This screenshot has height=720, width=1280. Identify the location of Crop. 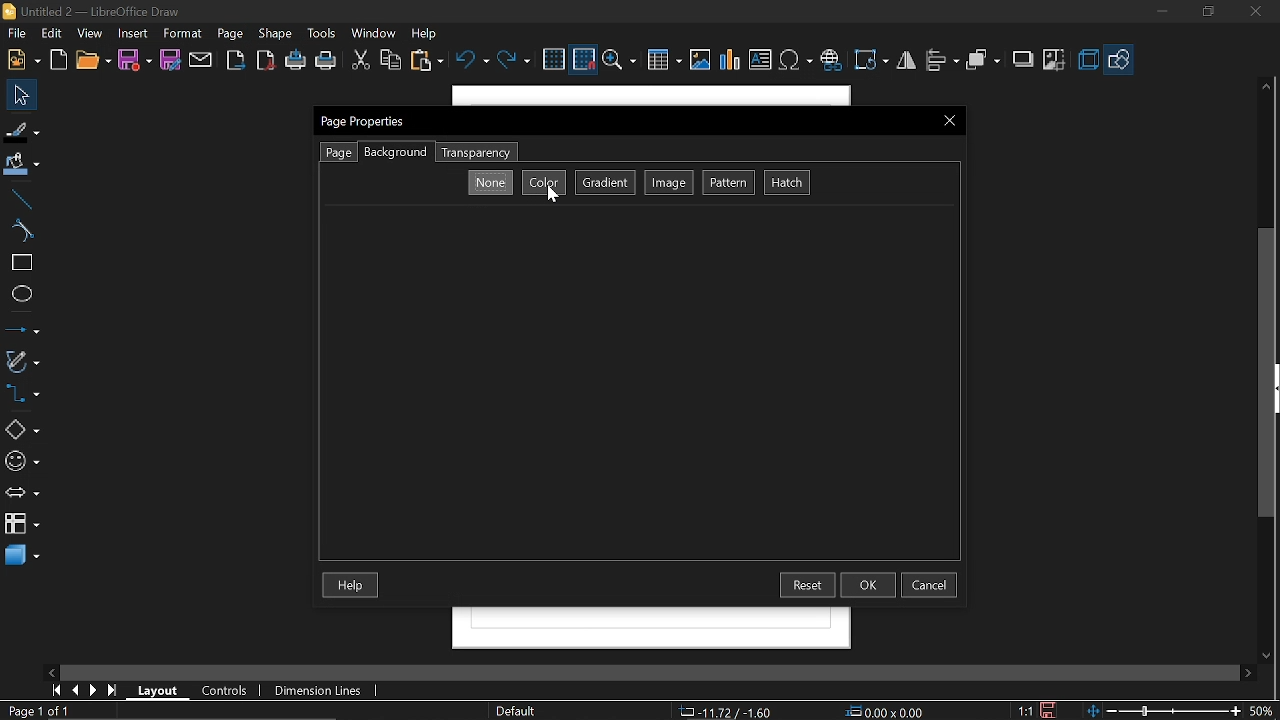
(1054, 61).